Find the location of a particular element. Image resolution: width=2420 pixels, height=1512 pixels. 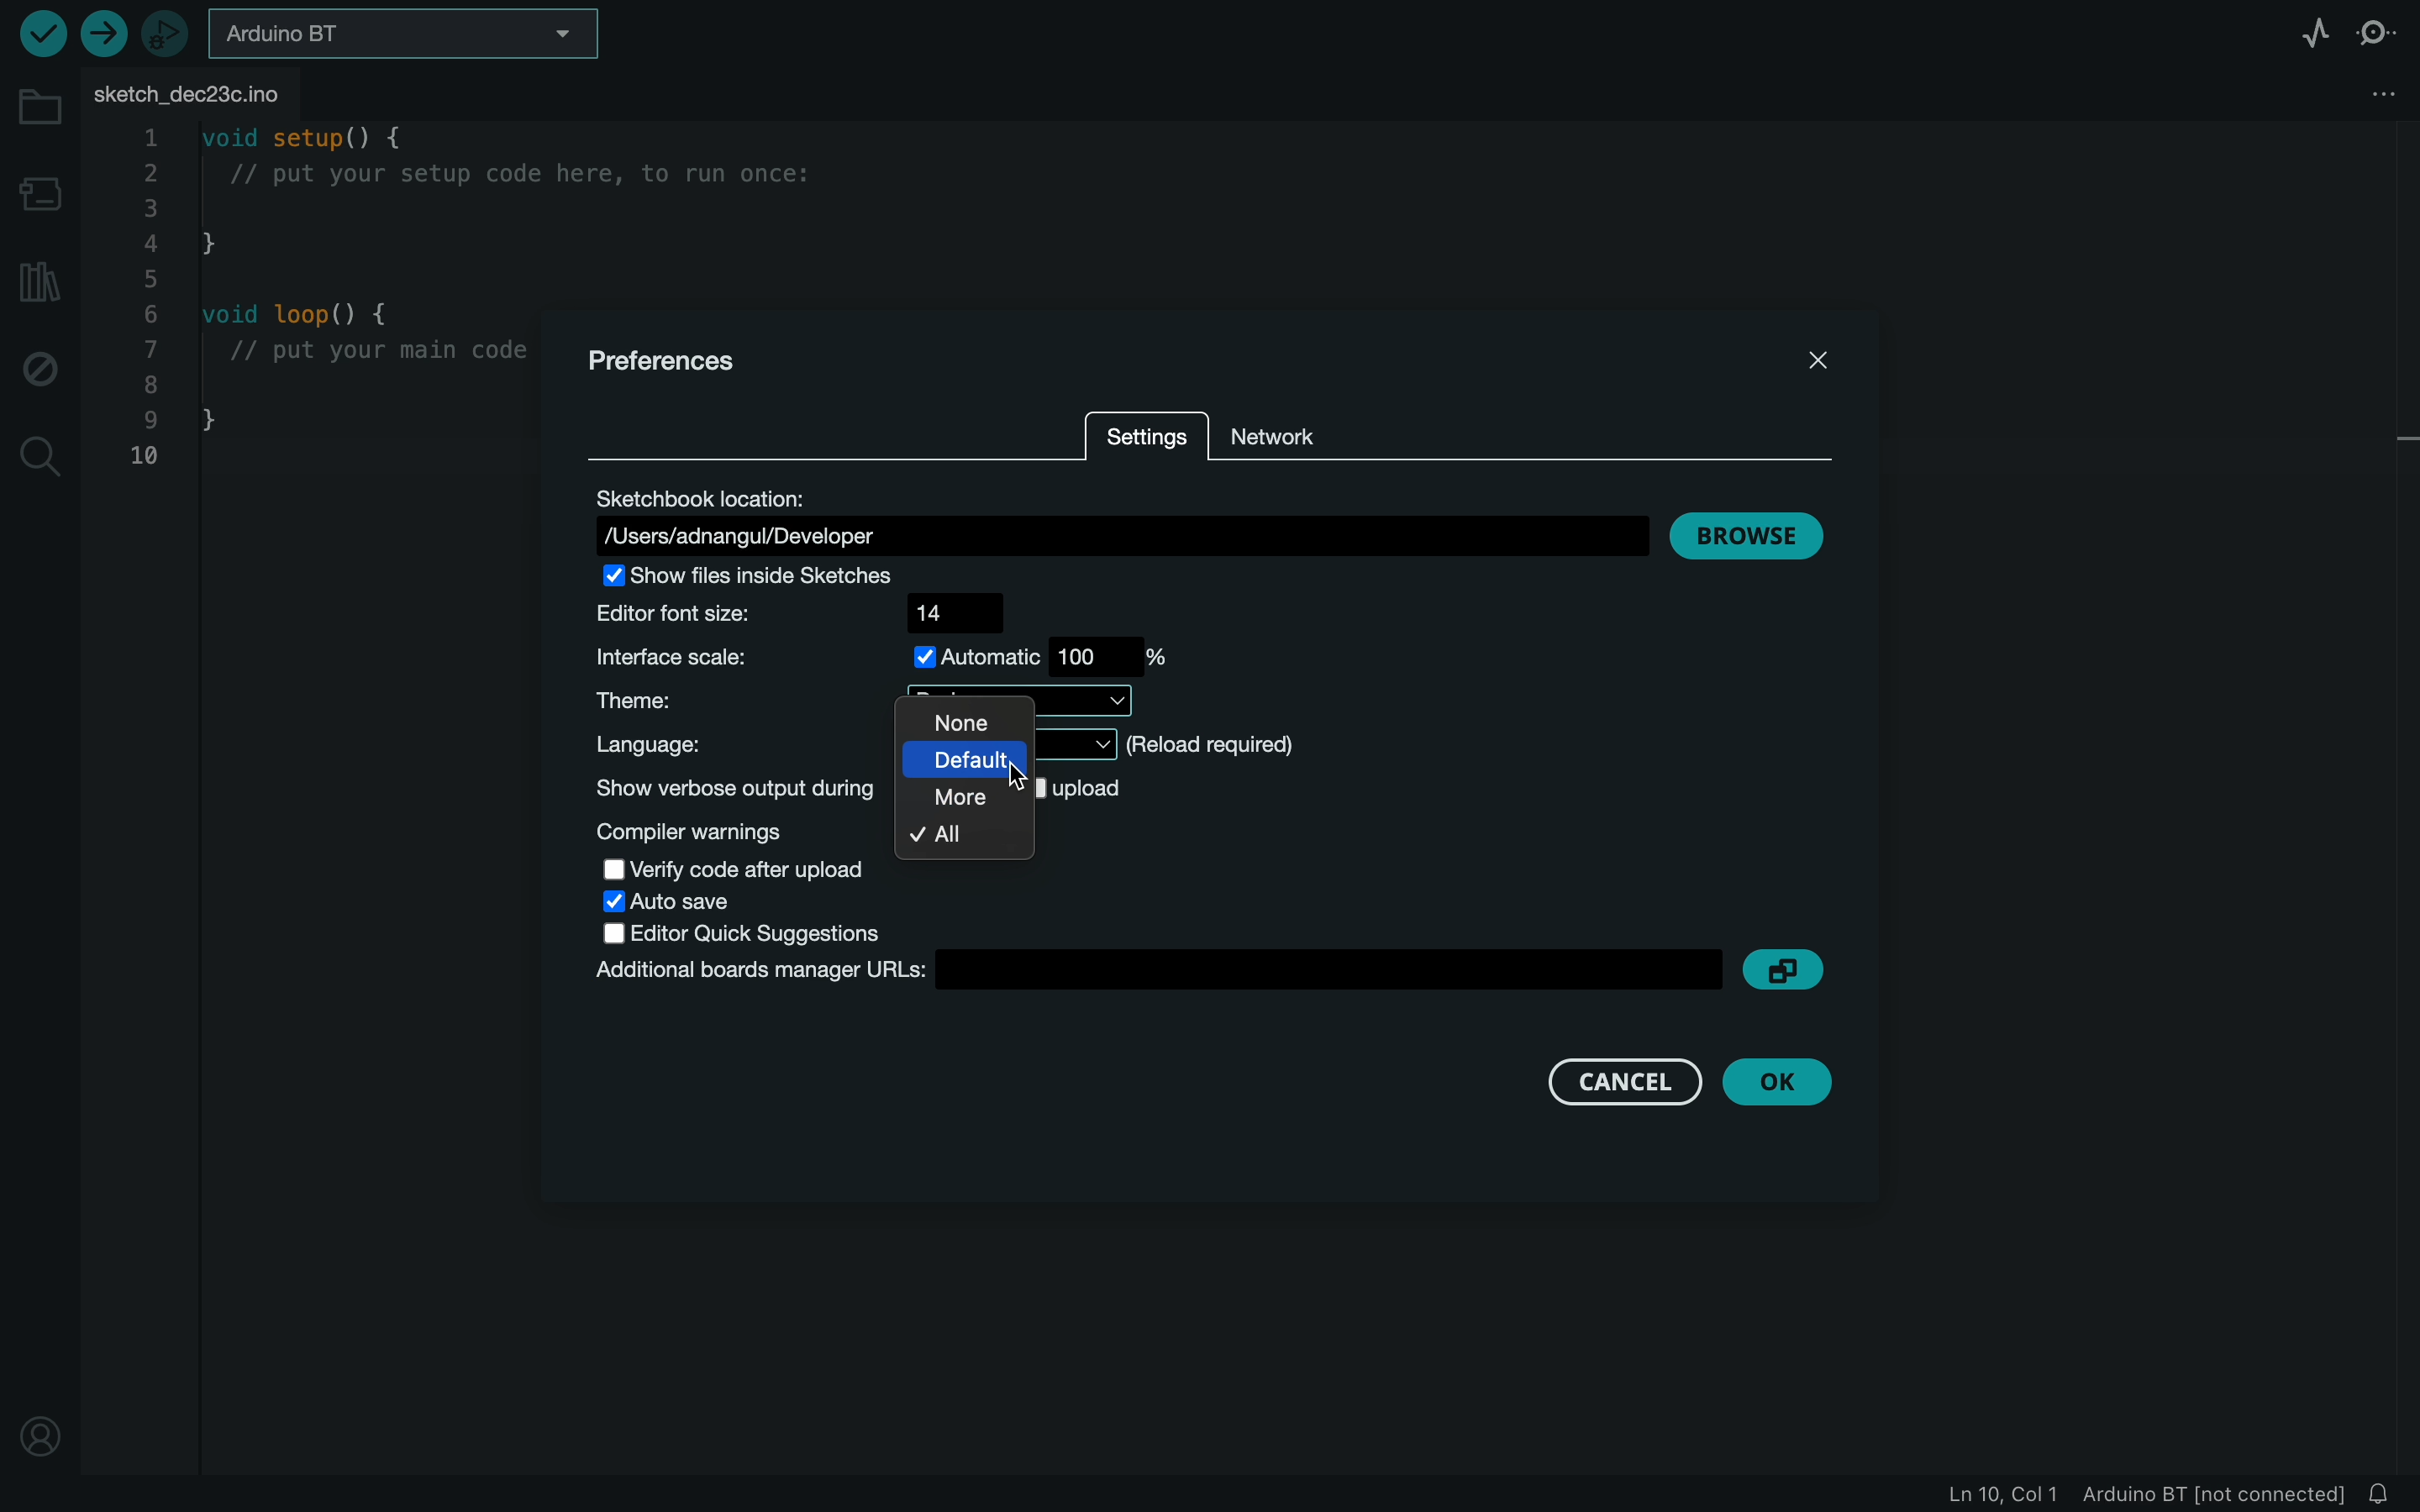

compile warnings  is located at coordinates (733, 832).